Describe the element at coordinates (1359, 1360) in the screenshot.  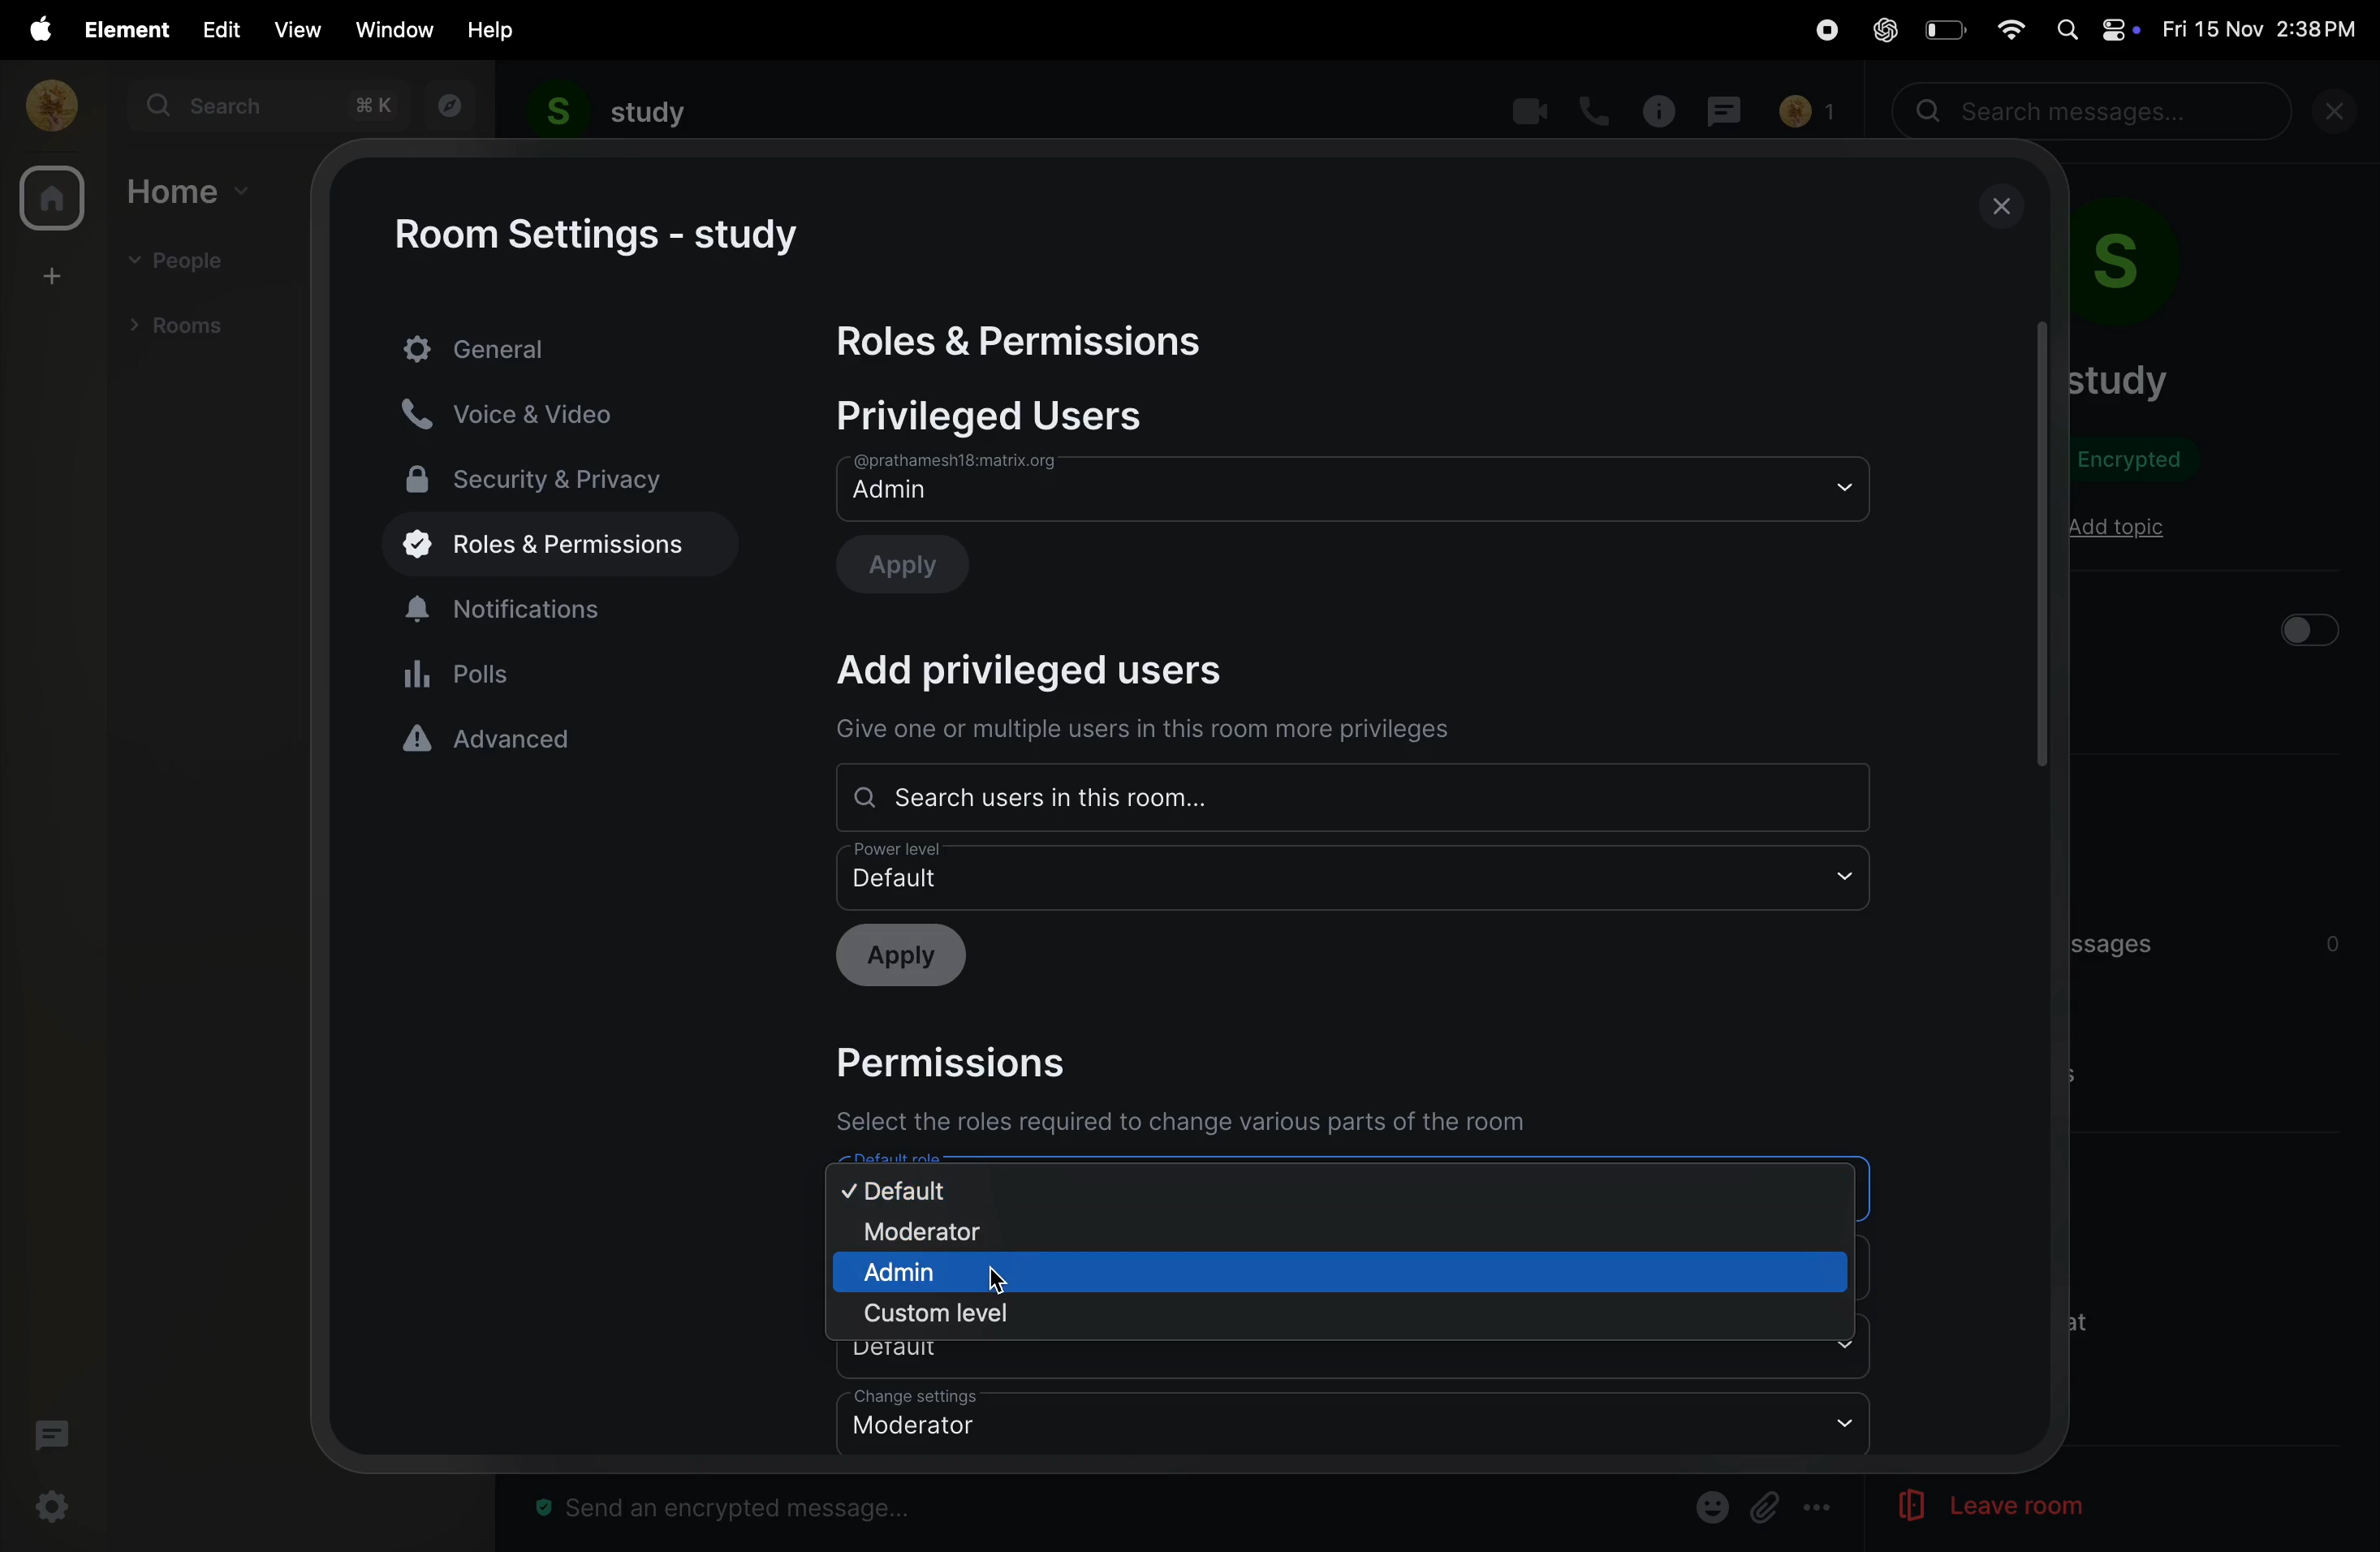
I see `Default` at that location.